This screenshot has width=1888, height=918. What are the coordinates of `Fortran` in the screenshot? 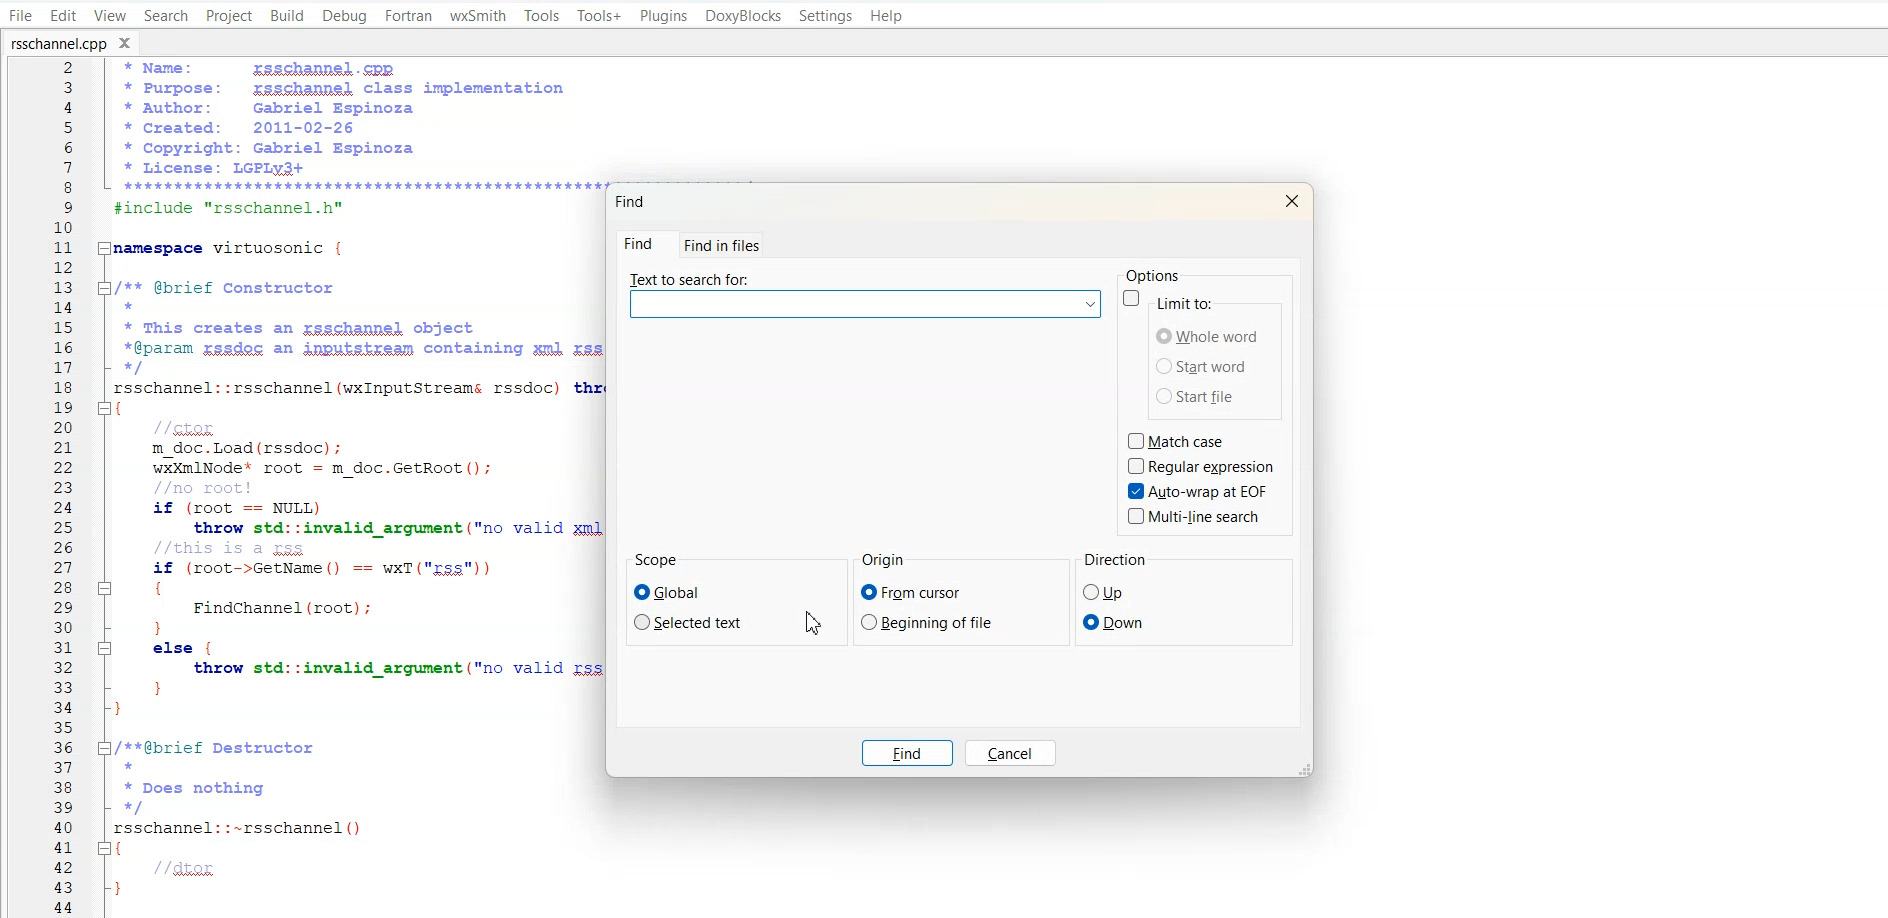 It's located at (407, 16).